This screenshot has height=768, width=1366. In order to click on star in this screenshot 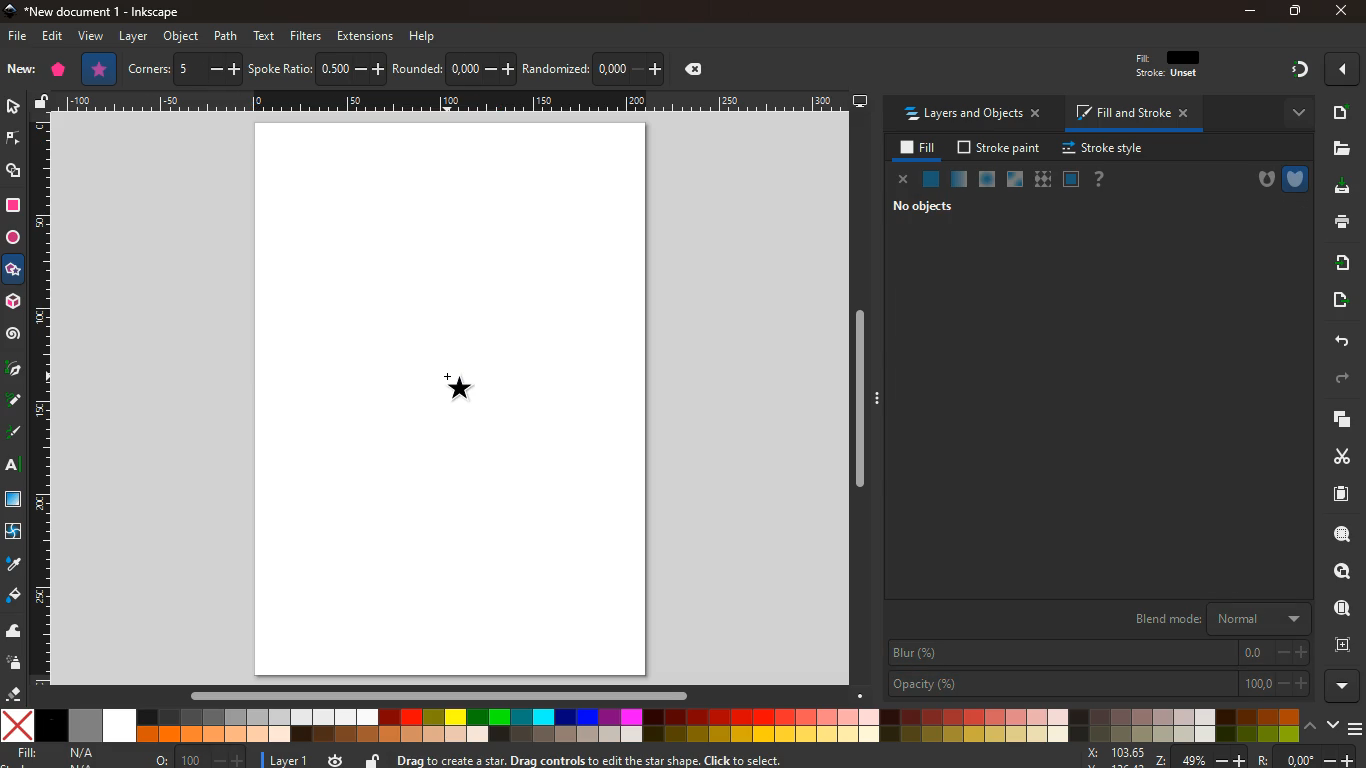, I will do `click(12, 270)`.